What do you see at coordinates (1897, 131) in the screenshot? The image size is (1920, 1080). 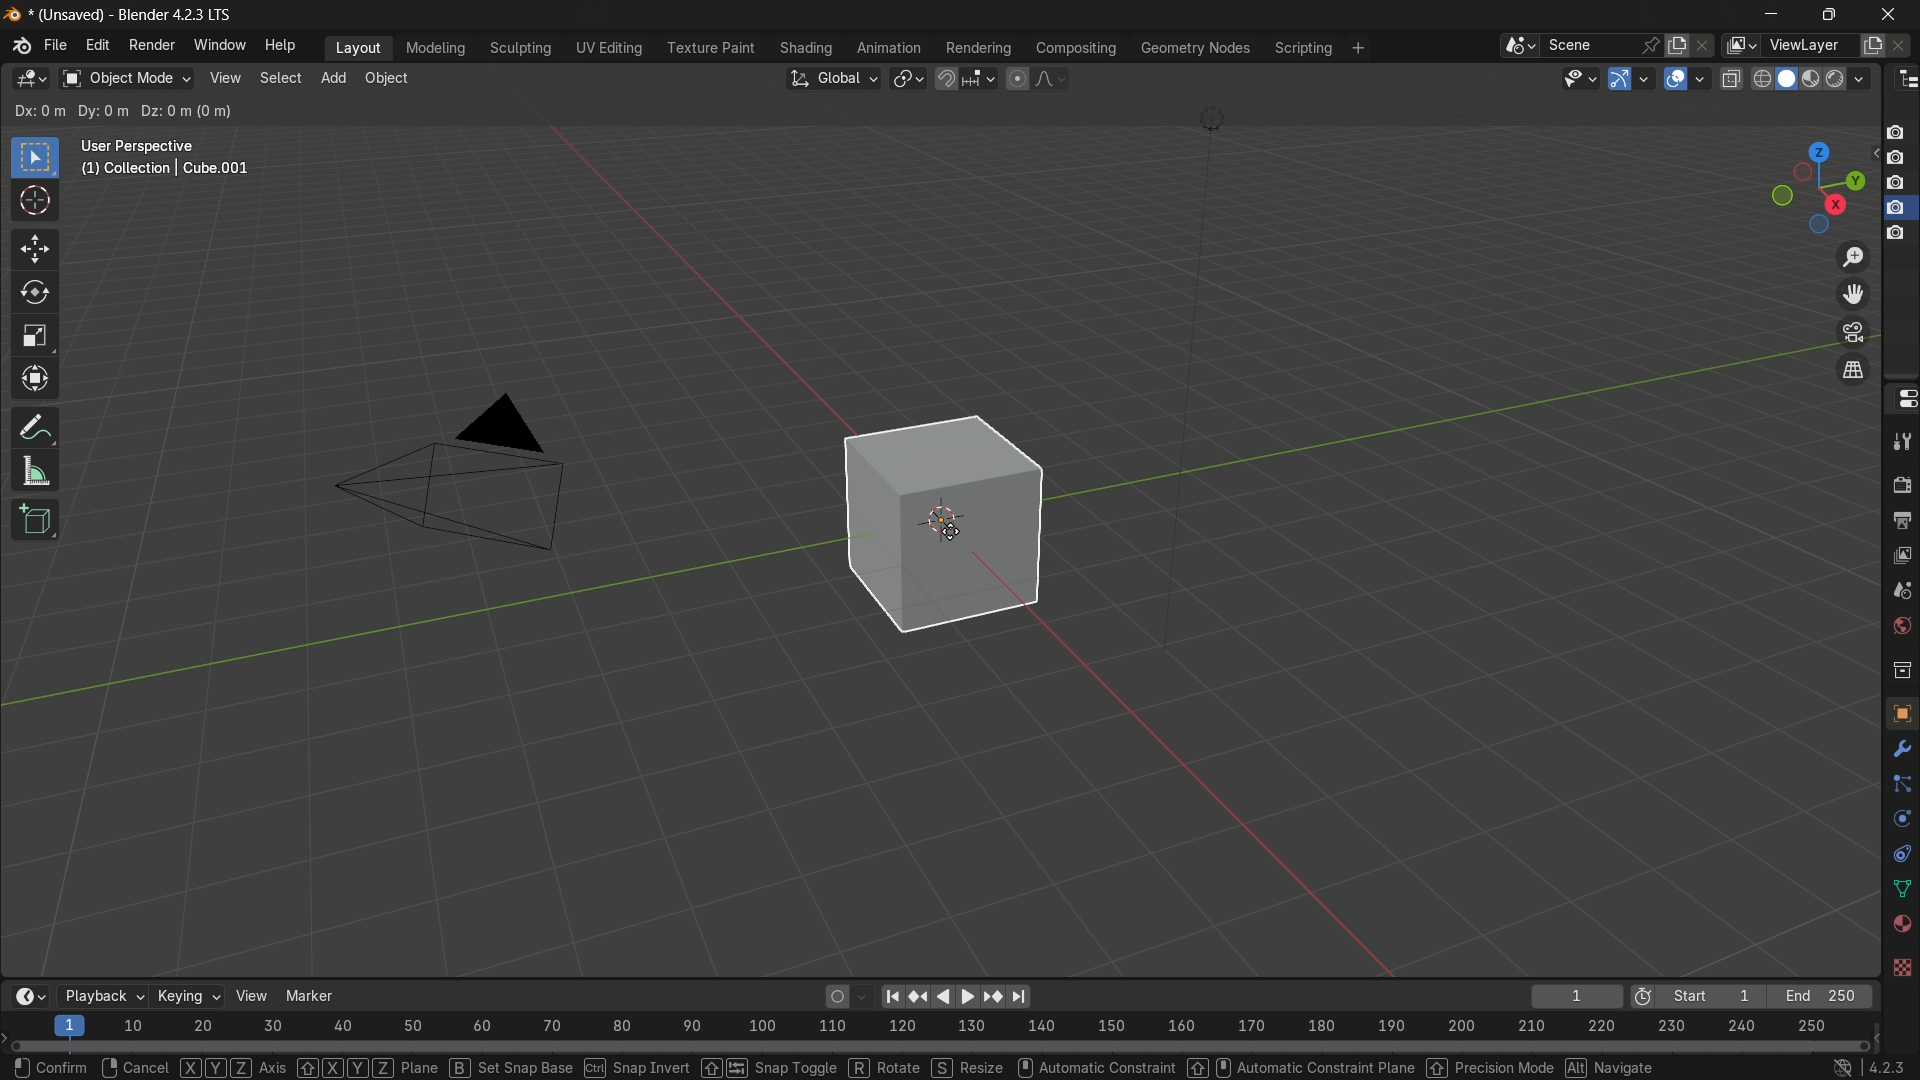 I see `Icon1 ` at bounding box center [1897, 131].